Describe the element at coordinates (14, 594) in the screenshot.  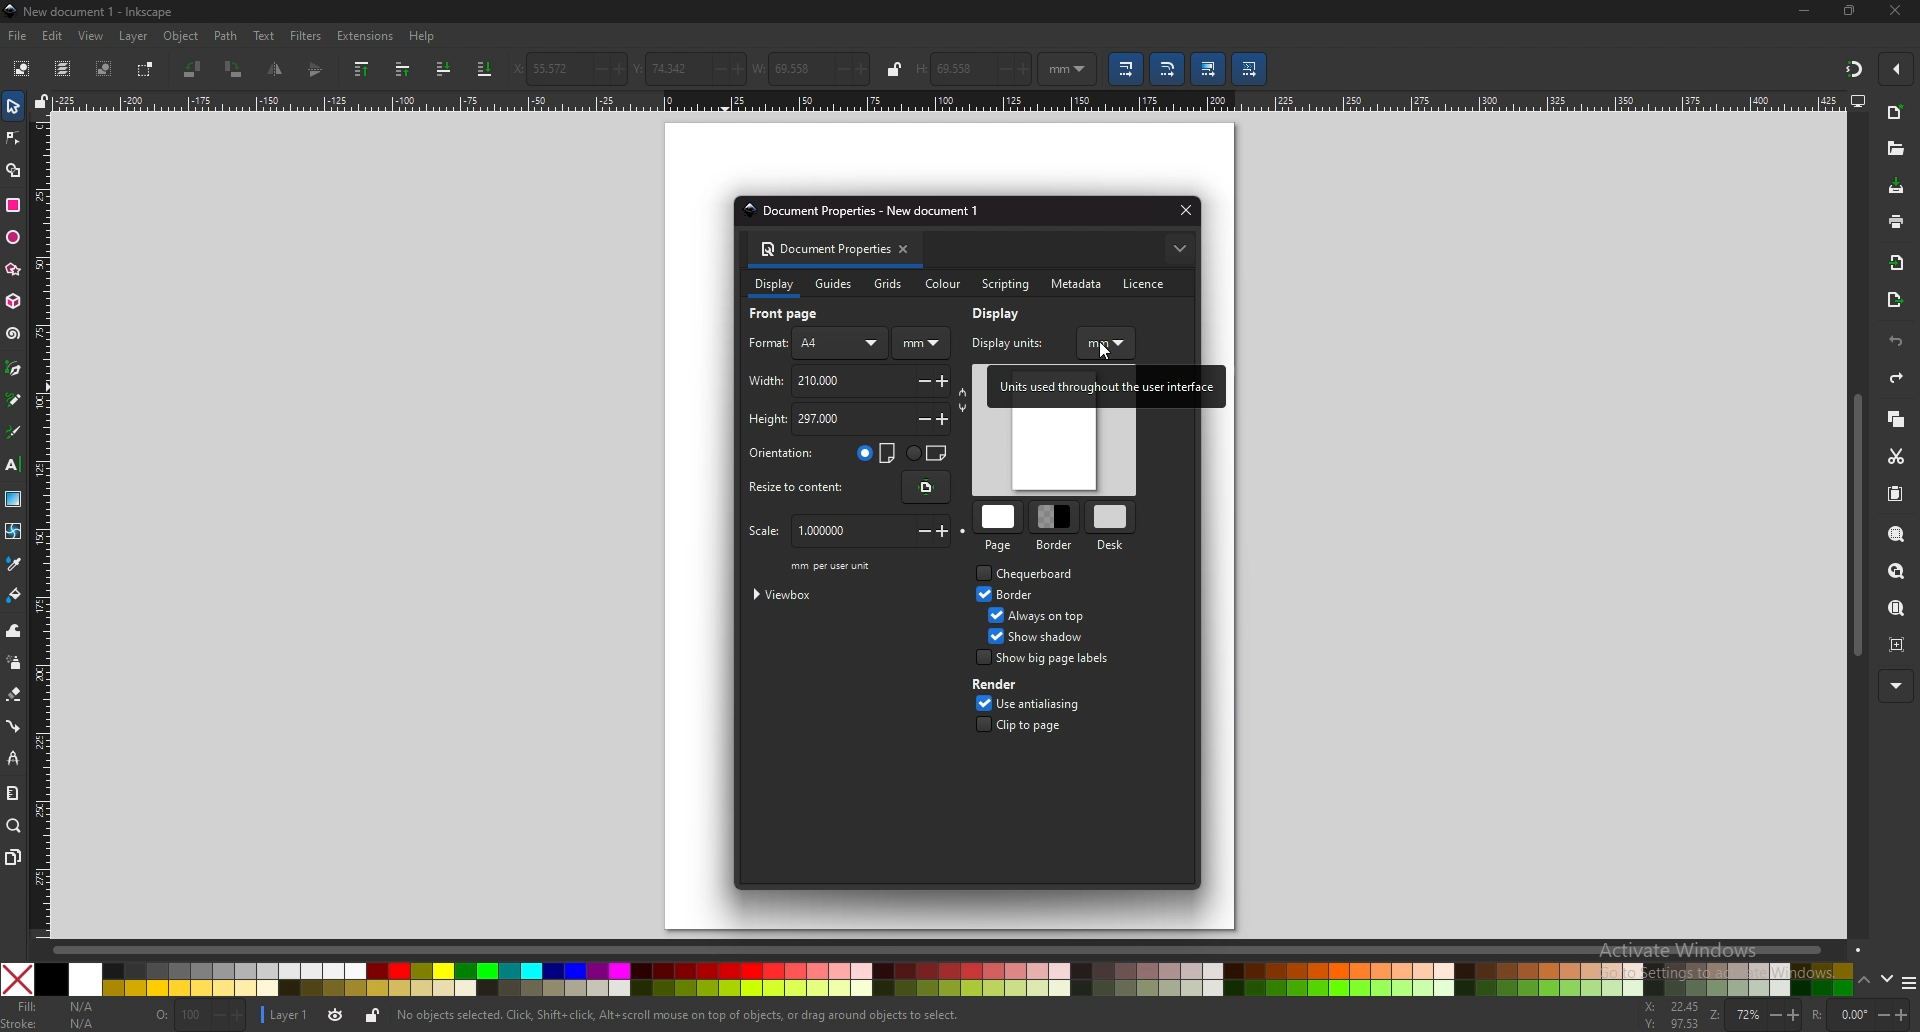
I see `paint bucket` at that location.